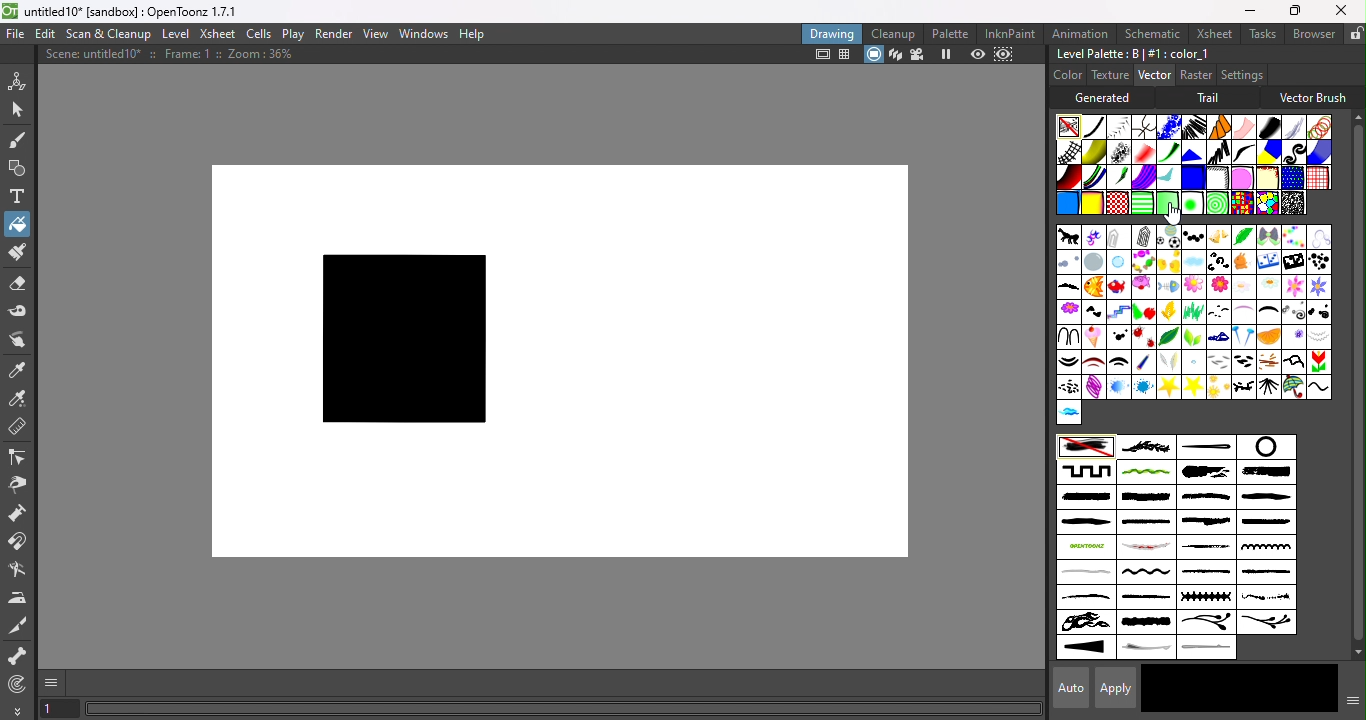 The width and height of the screenshot is (1366, 720). What do you see at coordinates (17, 108) in the screenshot?
I see `Selection tool` at bounding box center [17, 108].